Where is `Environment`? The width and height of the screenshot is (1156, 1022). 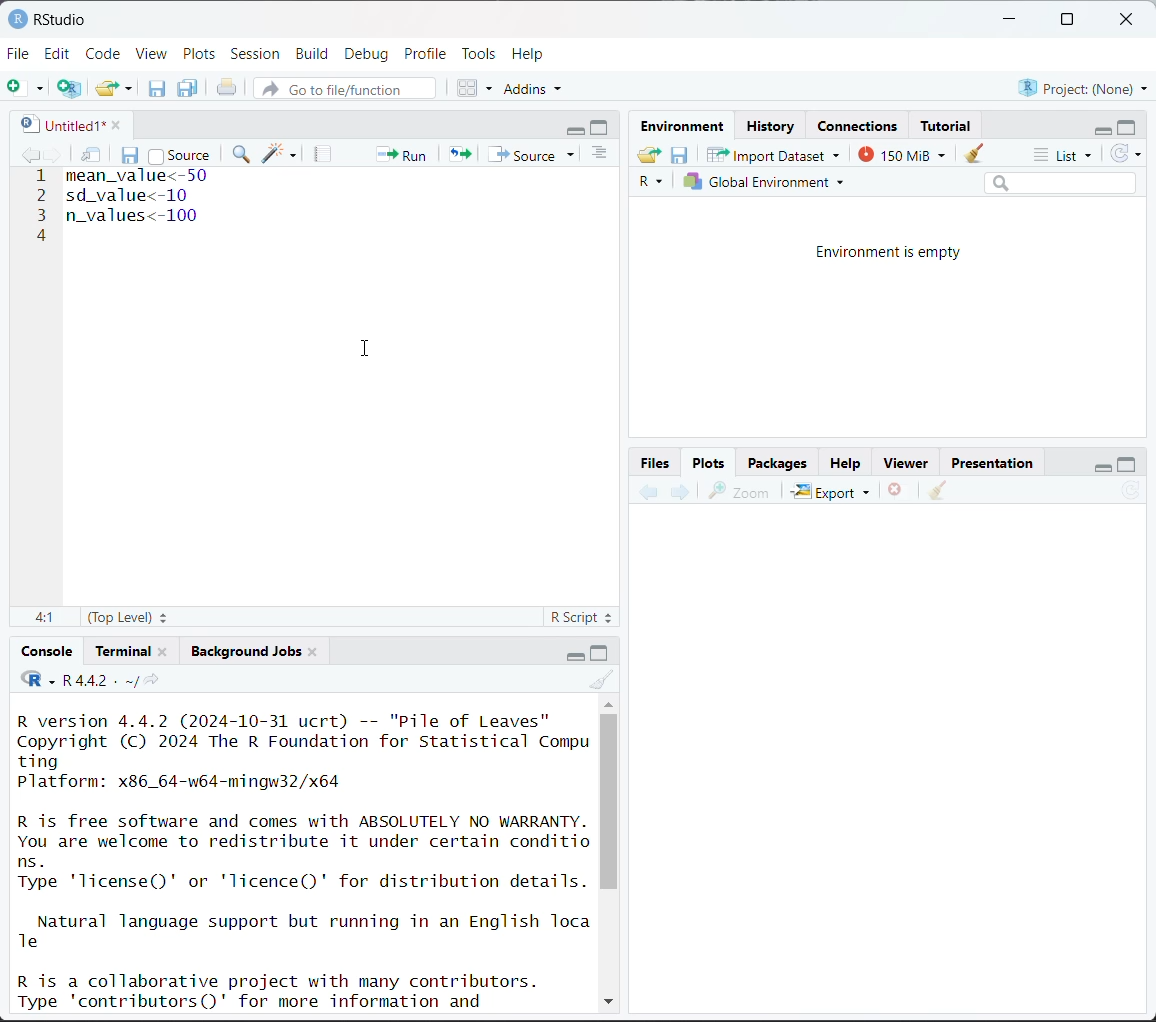
Environment is located at coordinates (686, 127).